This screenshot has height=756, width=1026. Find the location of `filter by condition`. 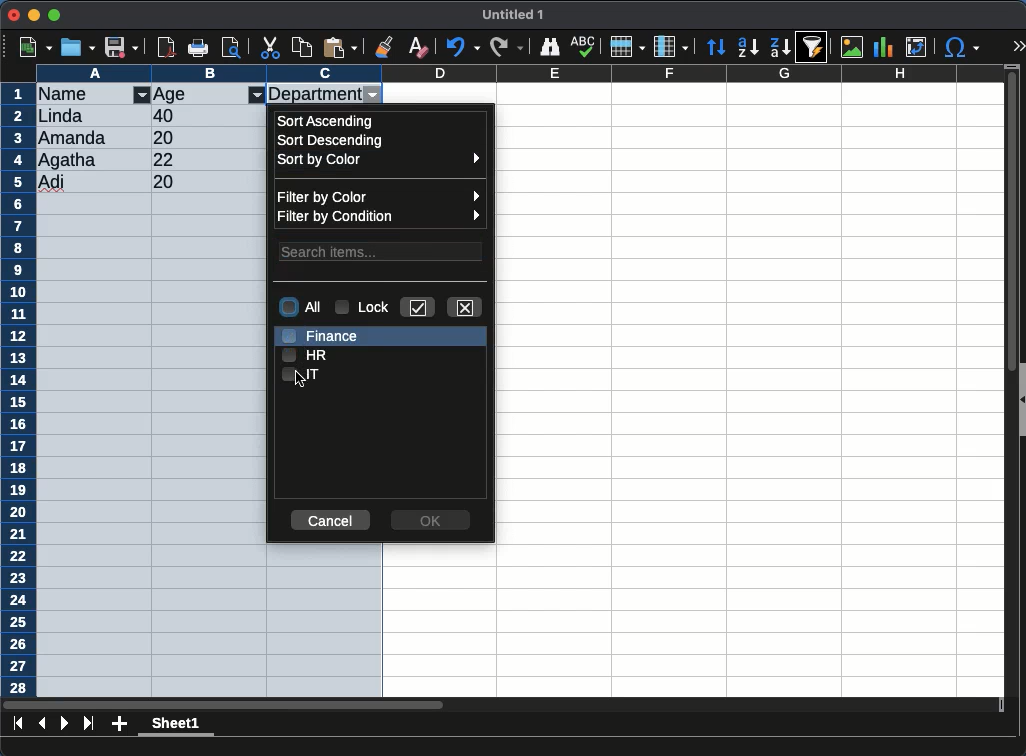

filter by condition is located at coordinates (381, 217).